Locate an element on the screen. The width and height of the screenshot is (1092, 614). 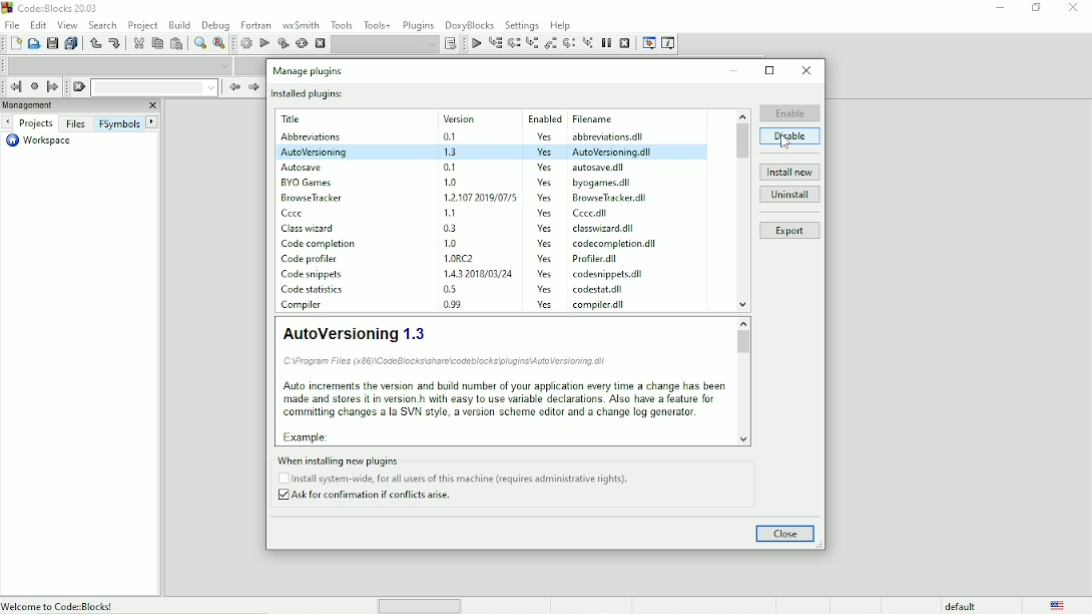
Vertical scrollbar is located at coordinates (740, 209).